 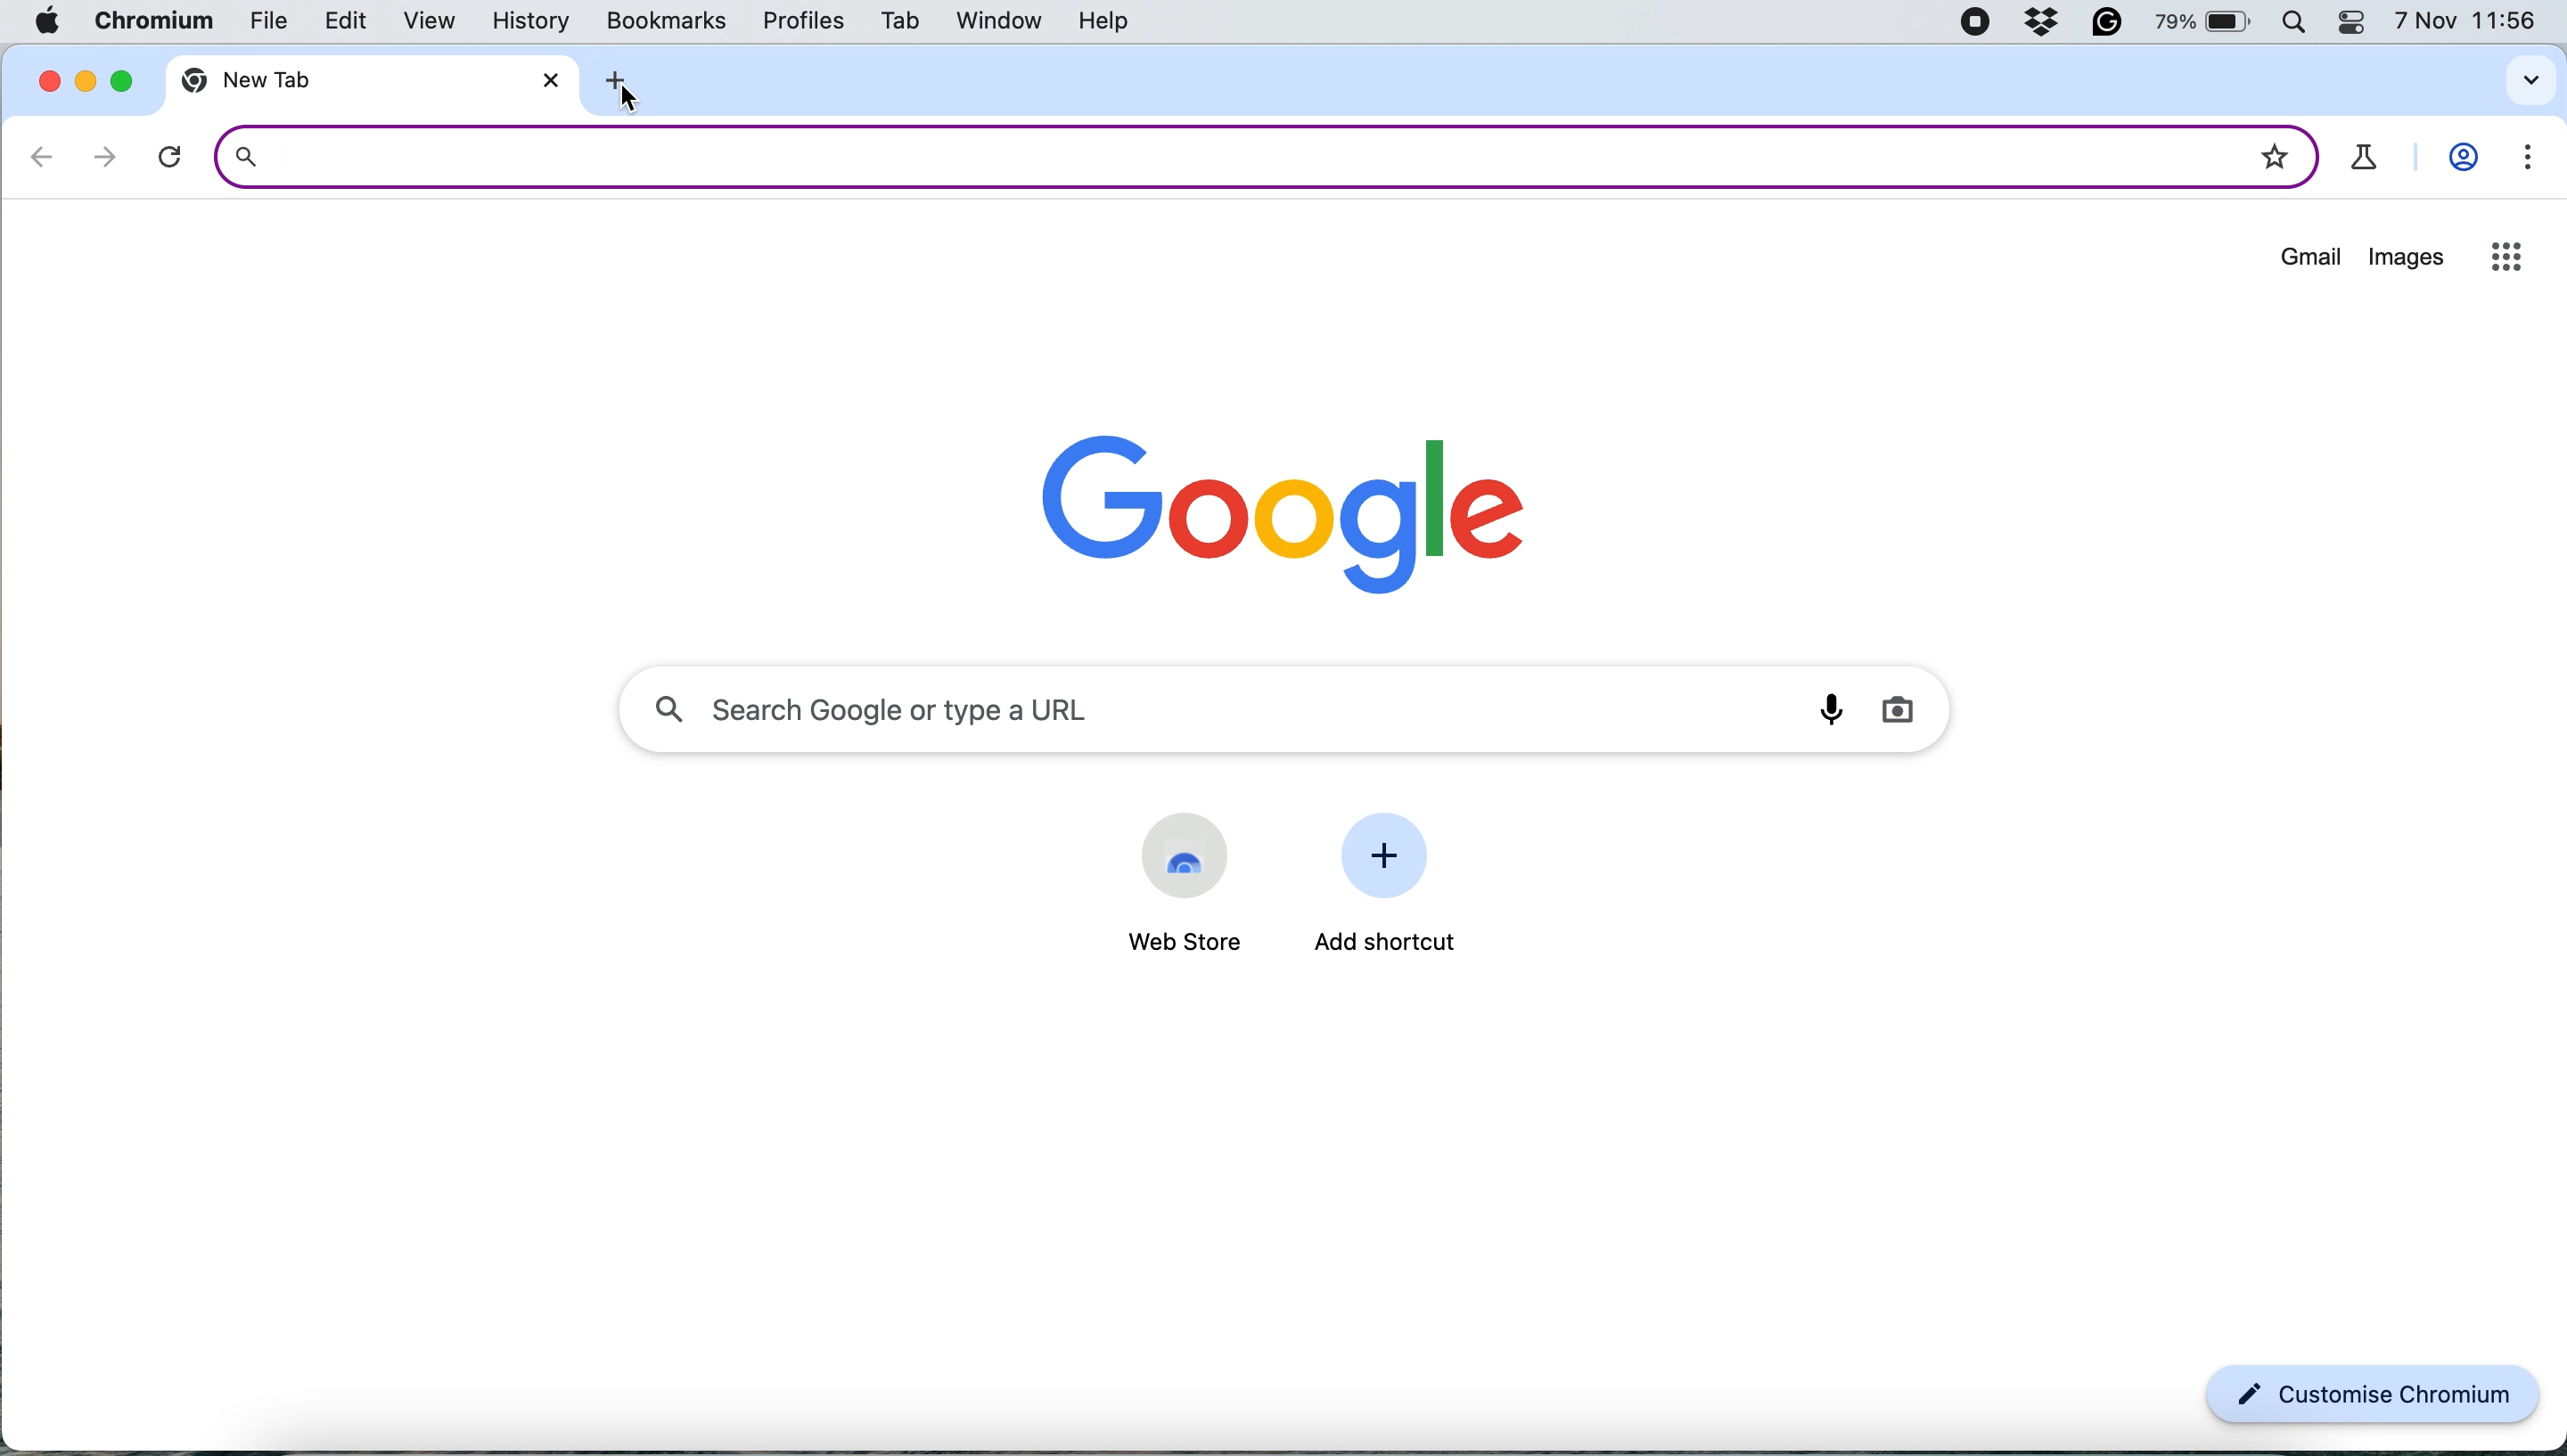 What do you see at coordinates (1264, 504) in the screenshot?
I see `google` at bounding box center [1264, 504].